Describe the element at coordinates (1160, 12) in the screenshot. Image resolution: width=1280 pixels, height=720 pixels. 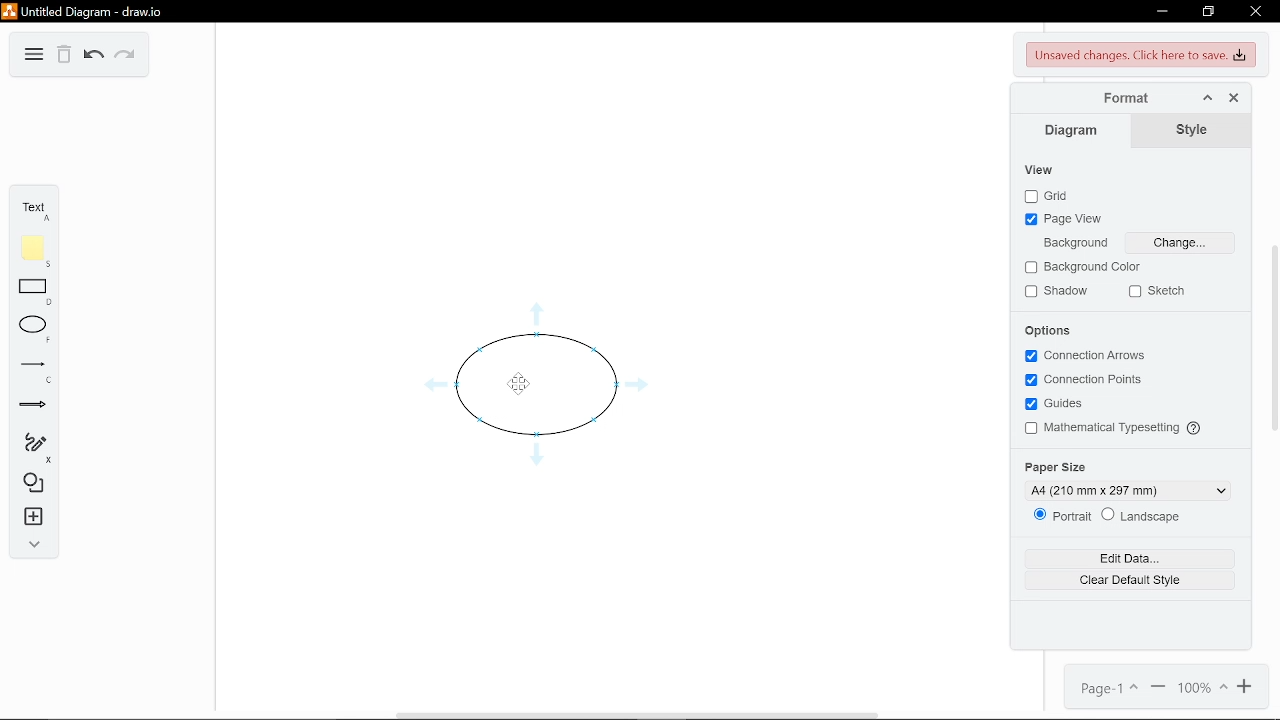
I see `Minimize` at that location.